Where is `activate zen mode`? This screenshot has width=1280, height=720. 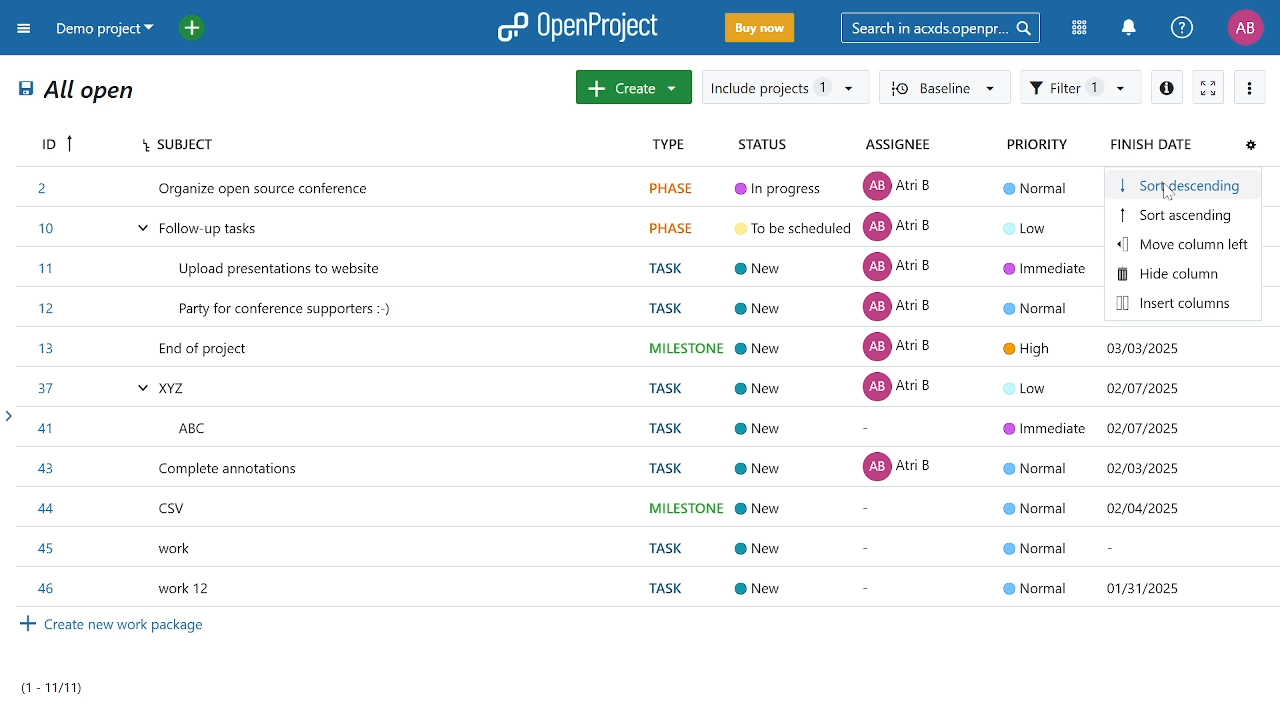
activate zen mode is located at coordinates (1211, 86).